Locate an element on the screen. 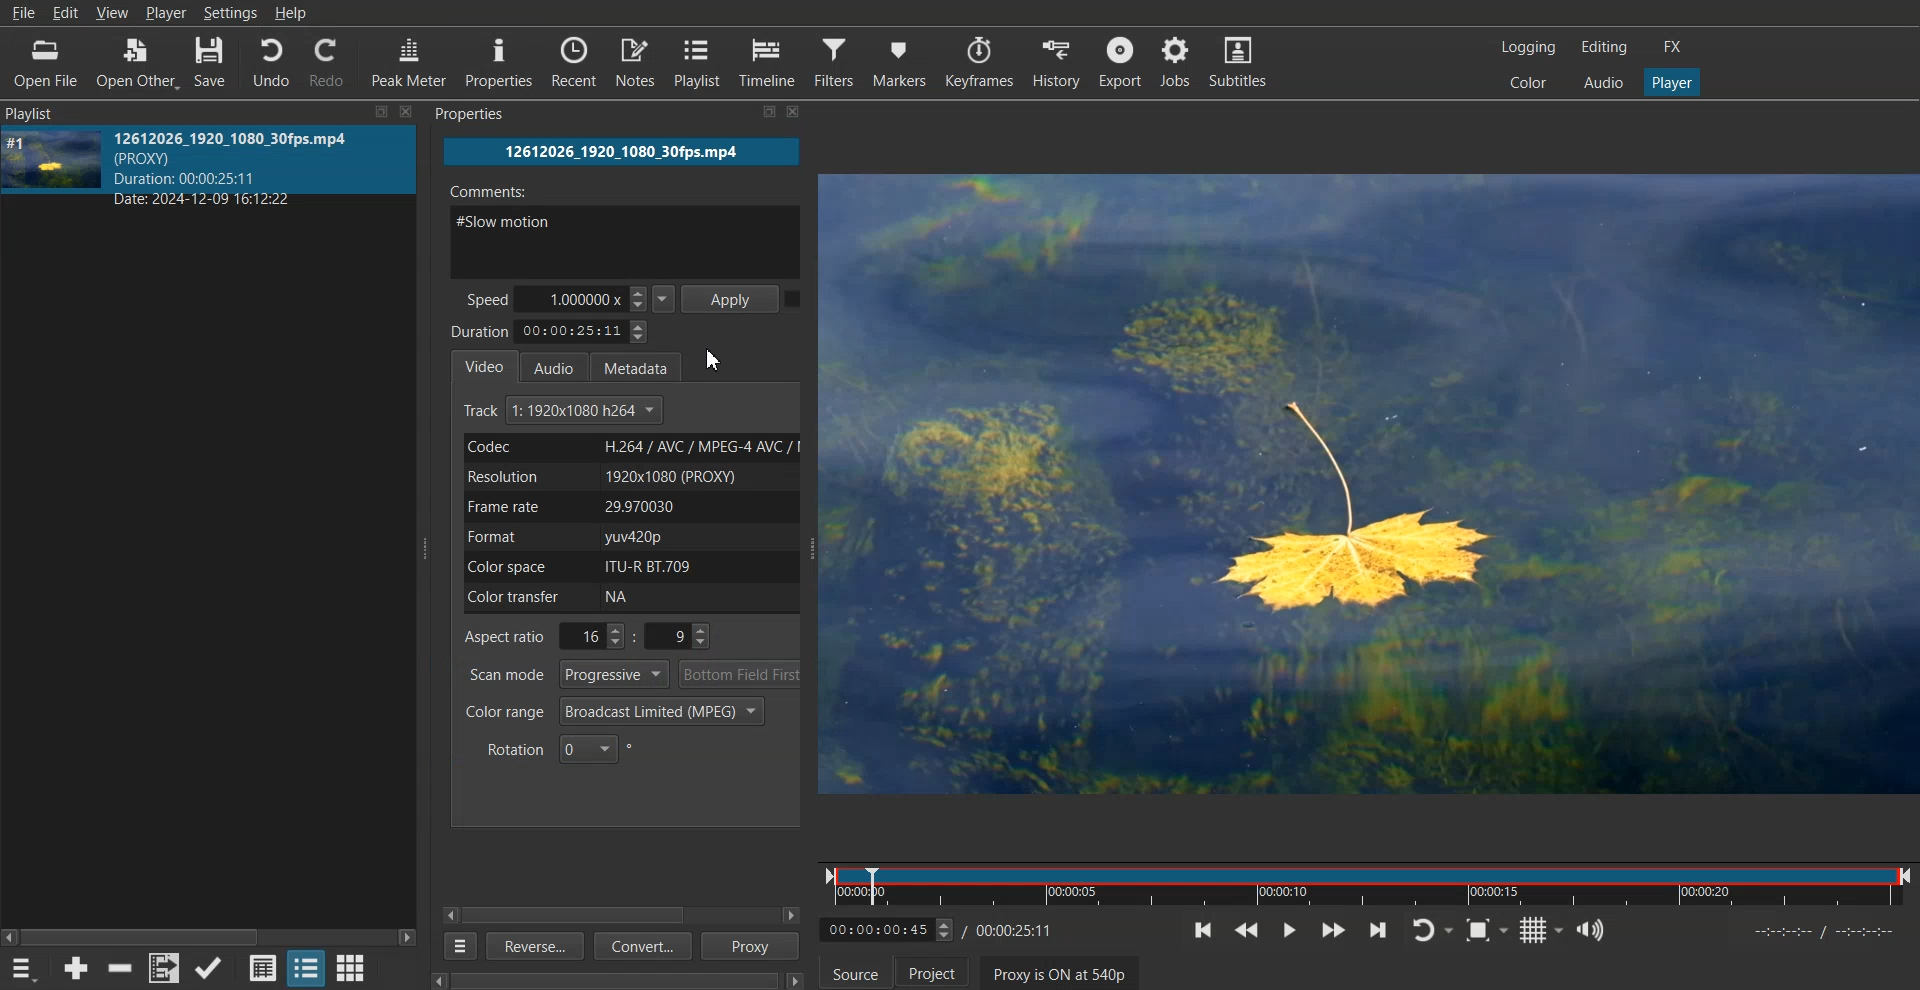  View as tile is located at coordinates (306, 967).